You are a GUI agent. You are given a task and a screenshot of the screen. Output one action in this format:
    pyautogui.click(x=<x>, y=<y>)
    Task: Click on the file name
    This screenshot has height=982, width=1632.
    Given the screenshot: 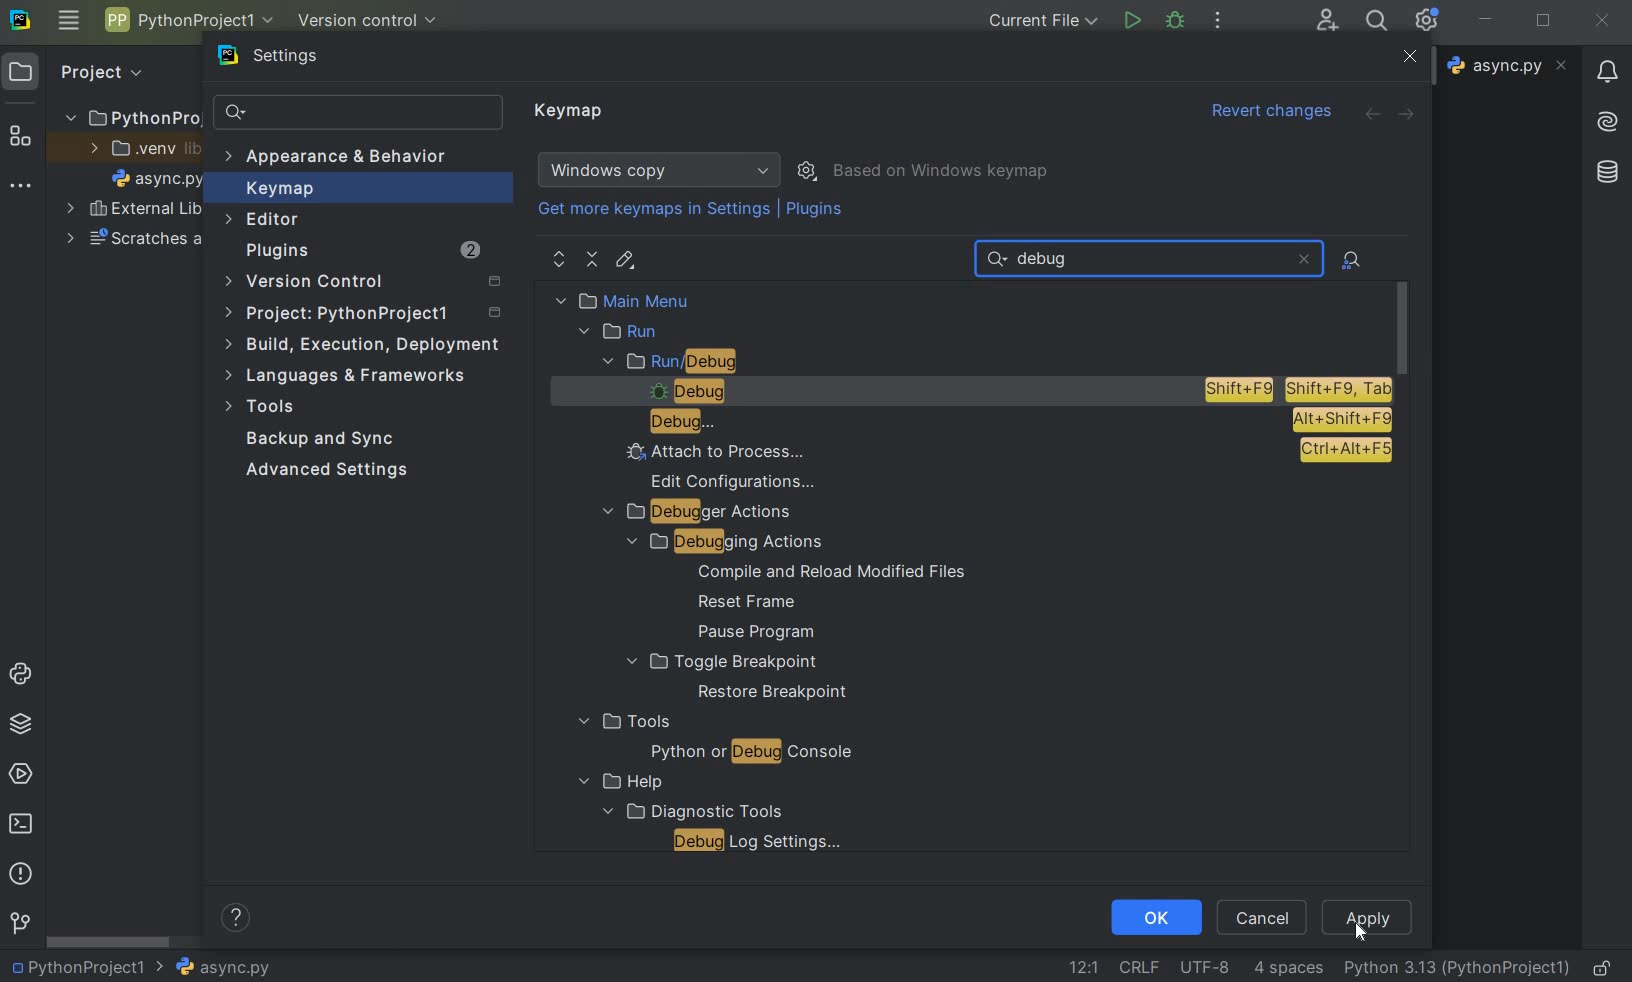 What is the action you would take?
    pyautogui.click(x=158, y=182)
    